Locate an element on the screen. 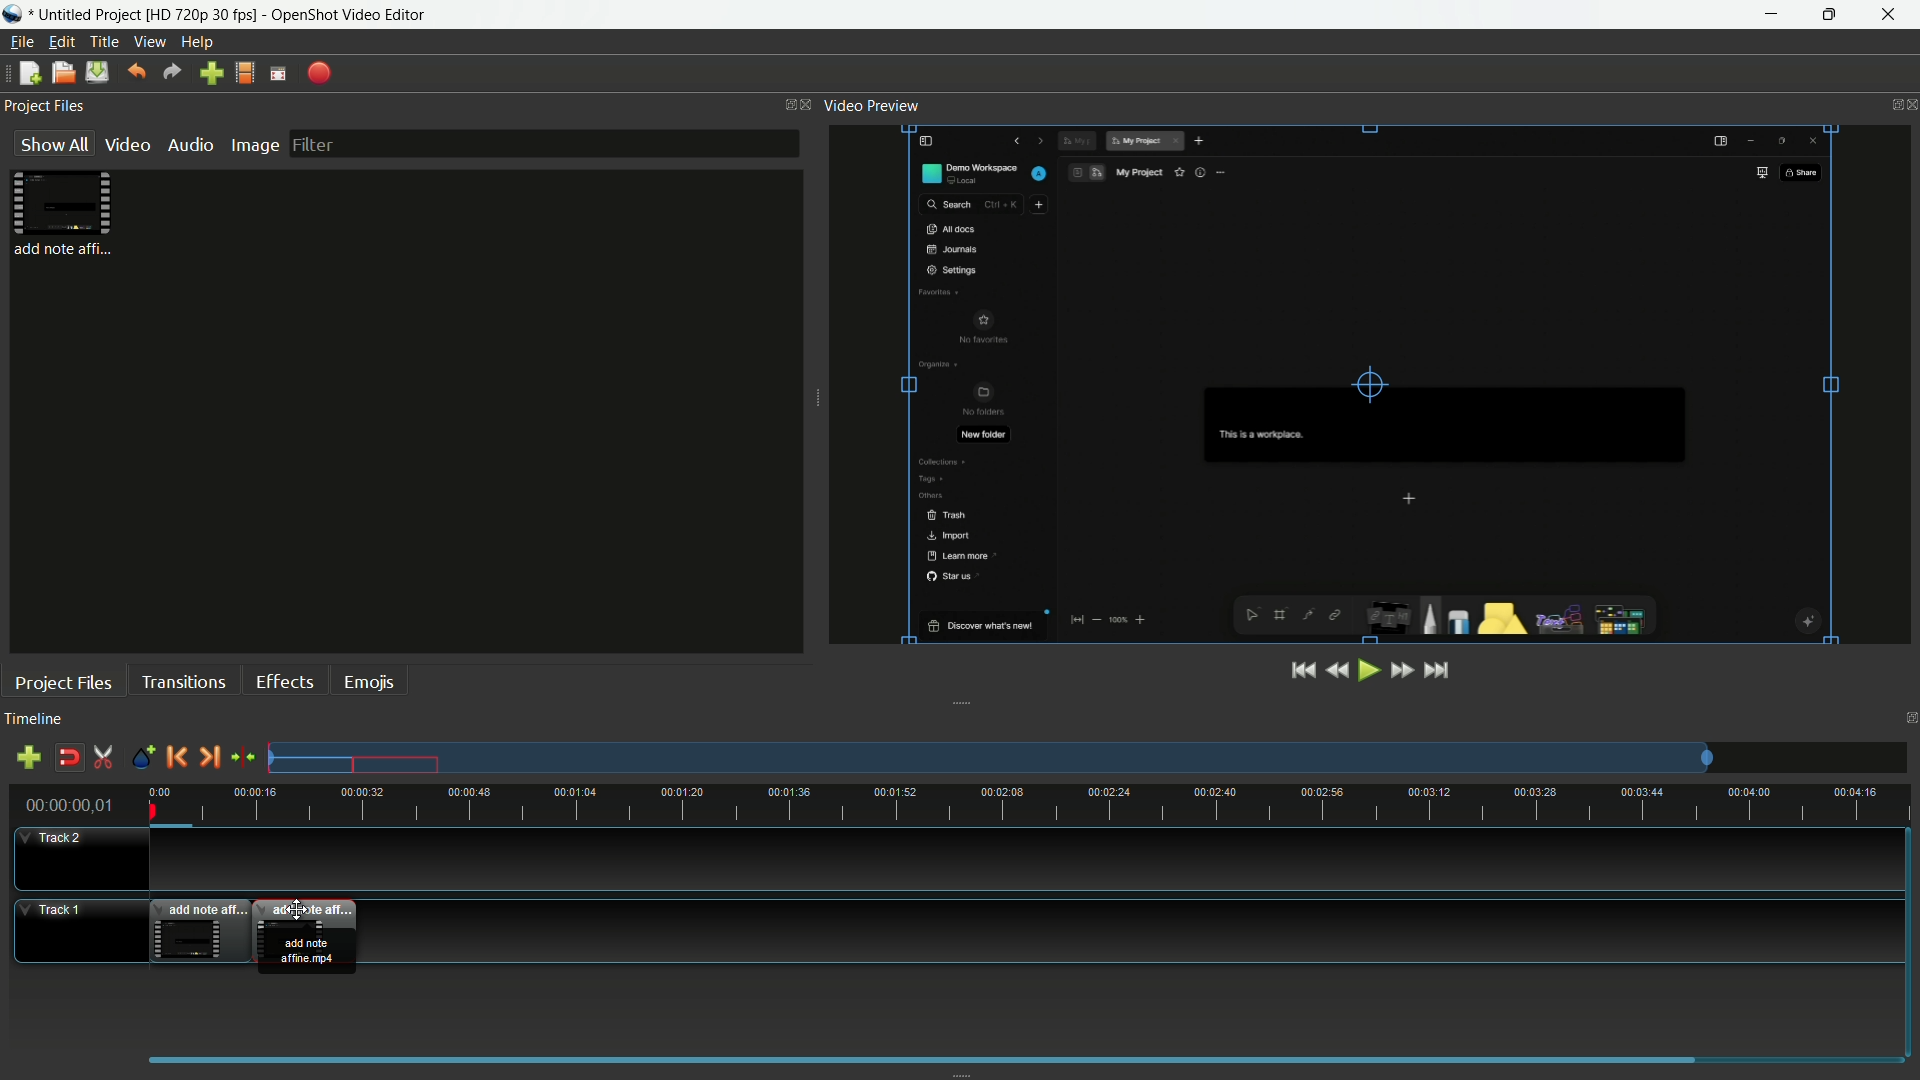 Image resolution: width=1920 pixels, height=1080 pixels. fast forward is located at coordinates (1401, 670).